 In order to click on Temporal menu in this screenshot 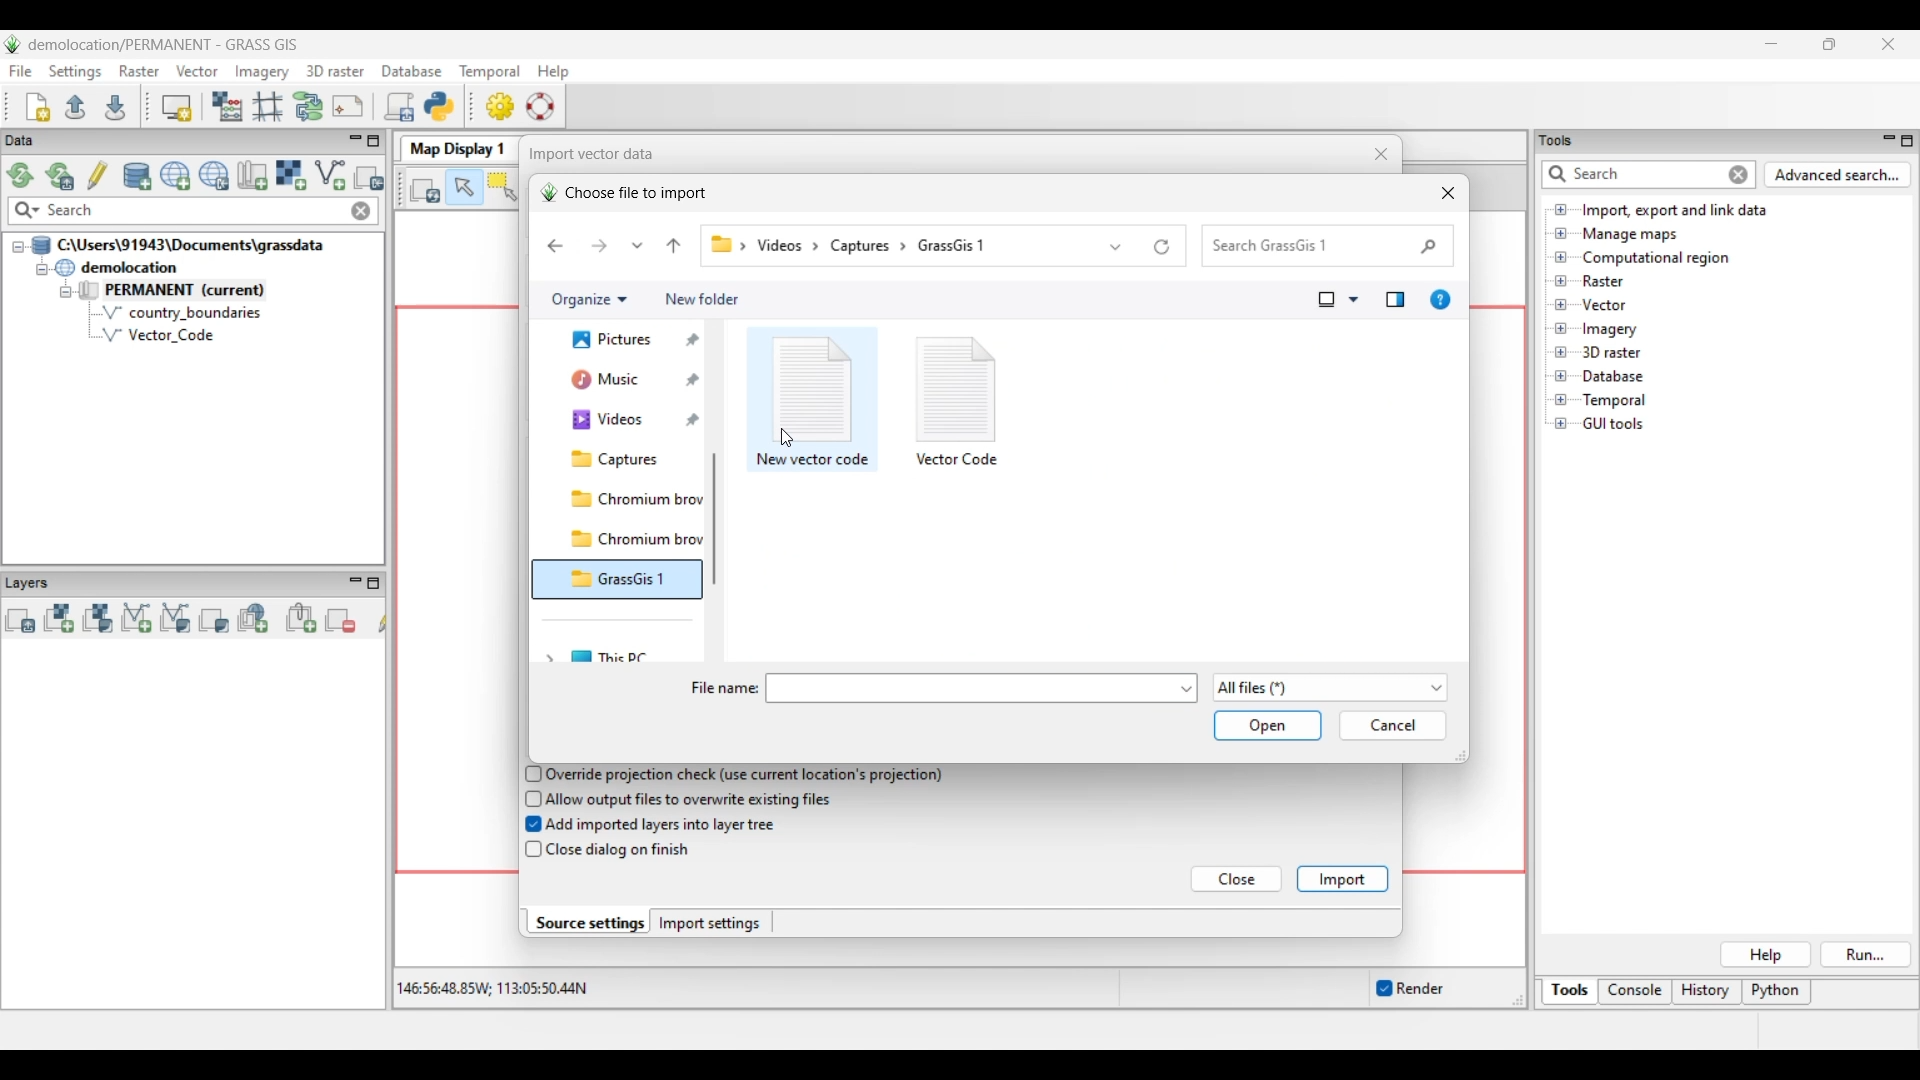, I will do `click(489, 72)`.